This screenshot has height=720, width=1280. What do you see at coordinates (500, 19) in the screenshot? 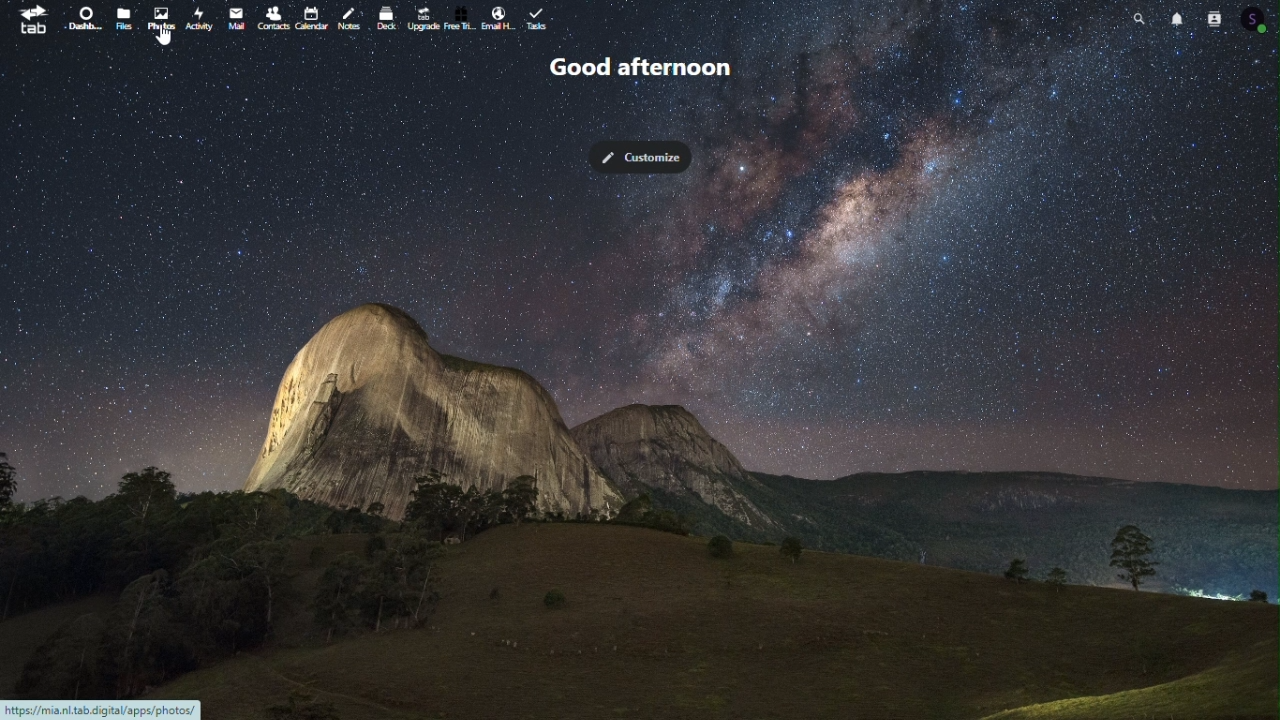
I see `email handling` at bounding box center [500, 19].